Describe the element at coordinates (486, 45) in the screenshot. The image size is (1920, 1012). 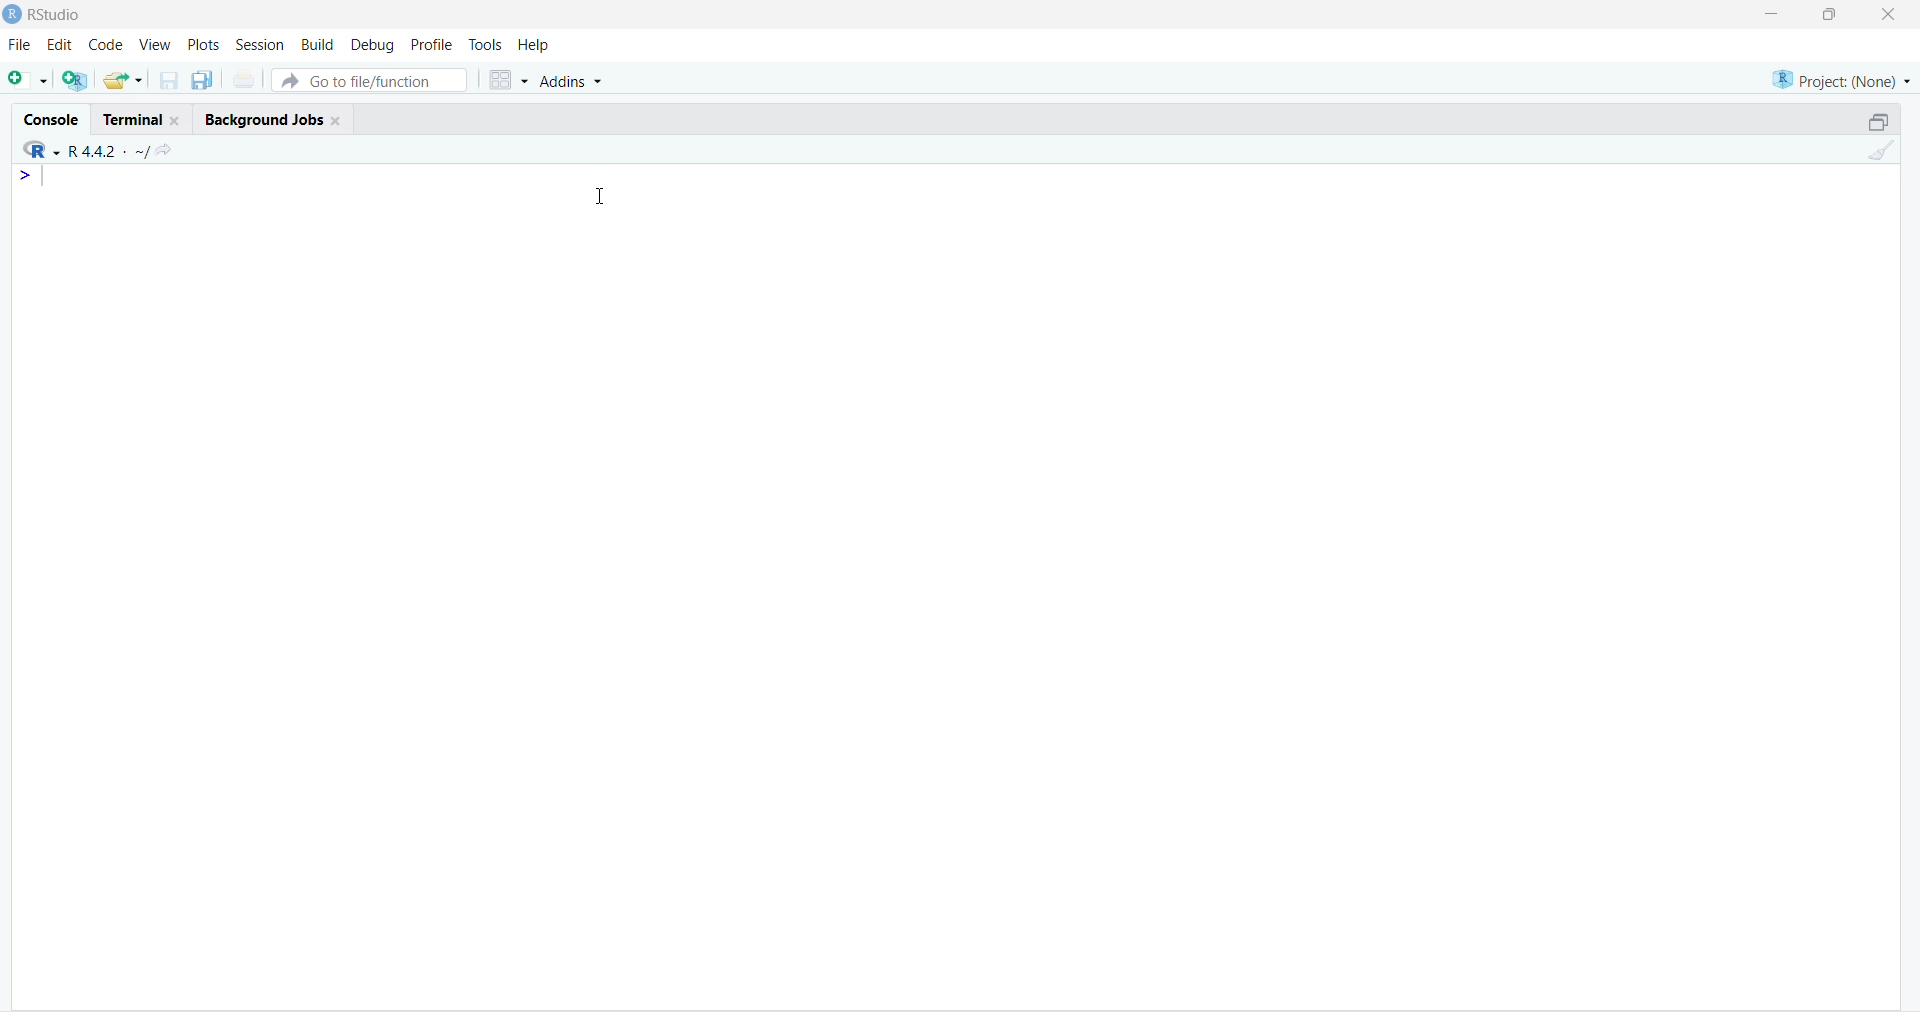
I see `tools` at that location.